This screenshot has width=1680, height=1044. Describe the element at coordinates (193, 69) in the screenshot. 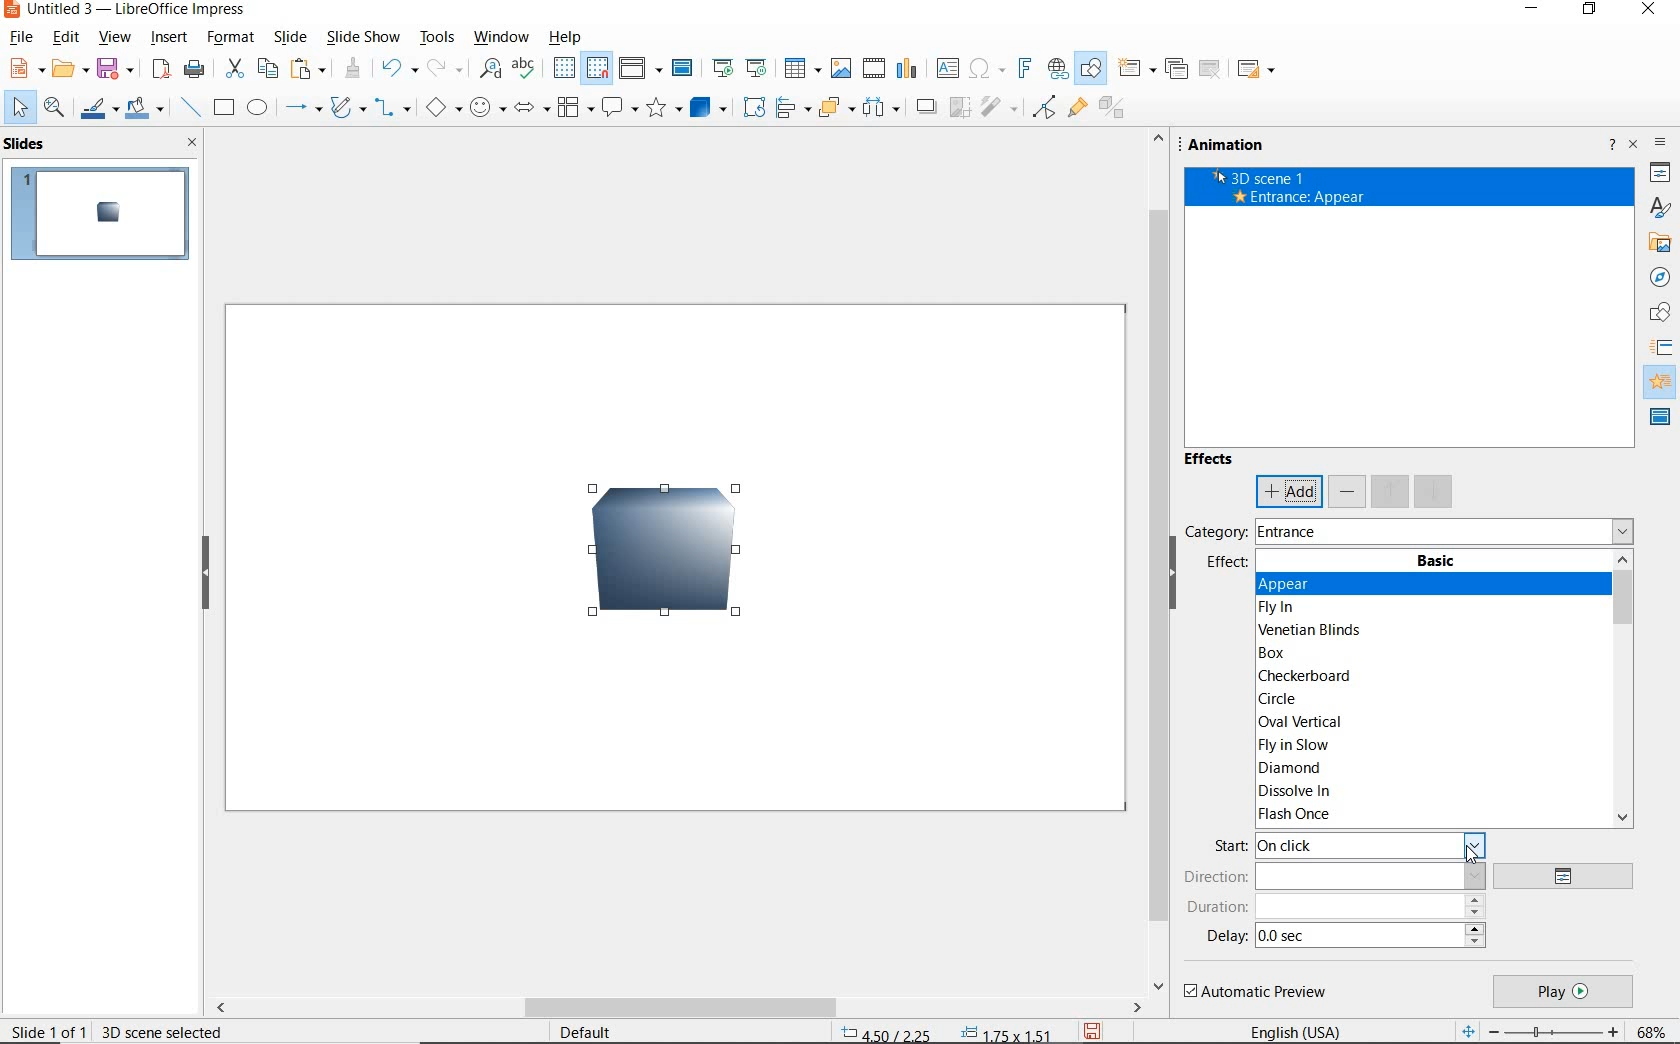

I see `print` at that location.